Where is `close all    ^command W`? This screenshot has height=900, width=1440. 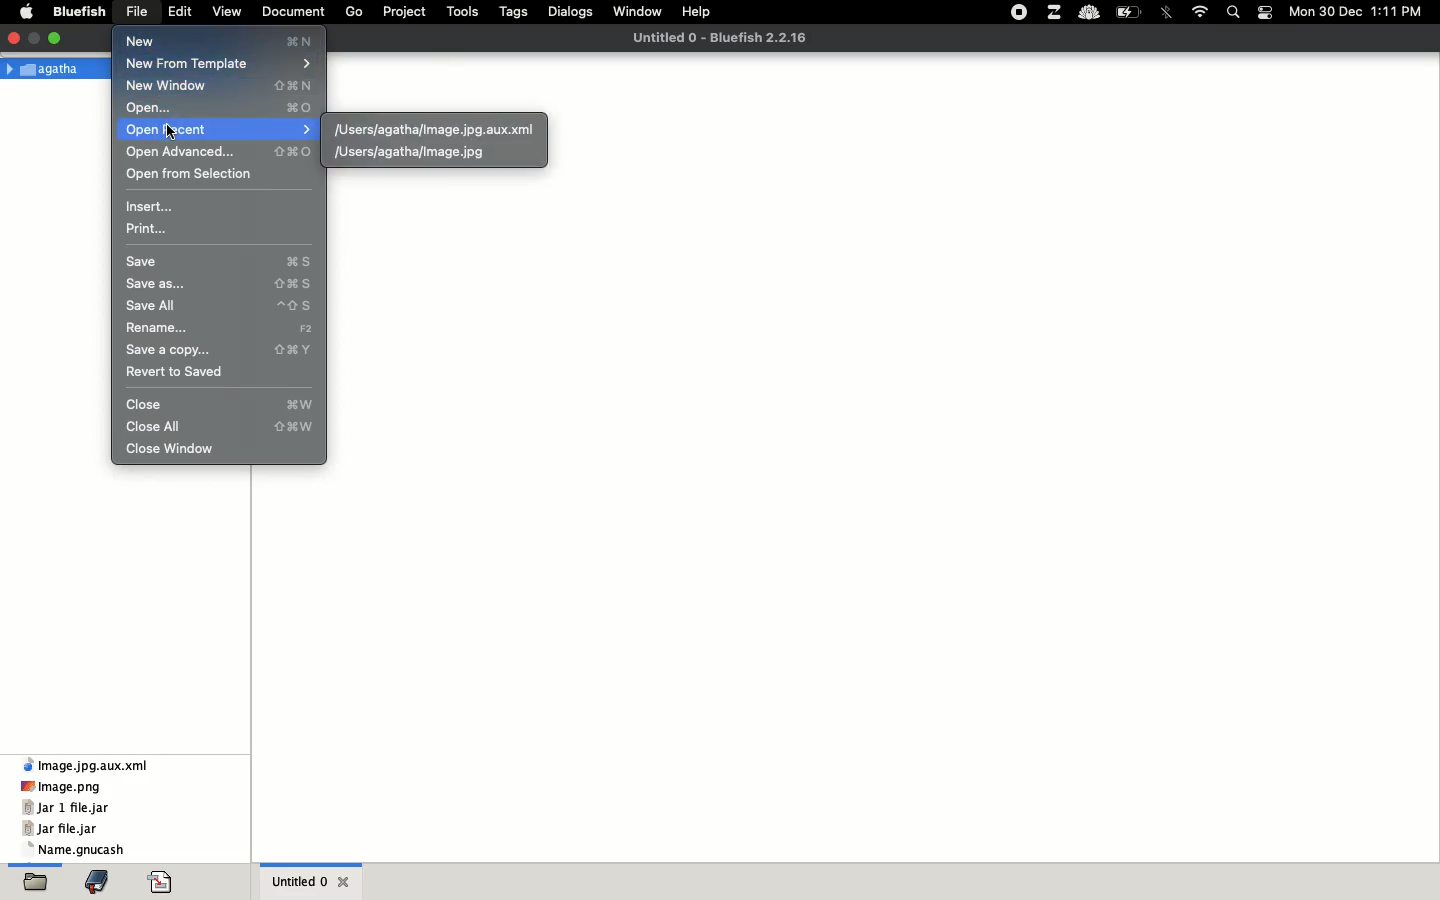
close all    ^command W is located at coordinates (223, 427).